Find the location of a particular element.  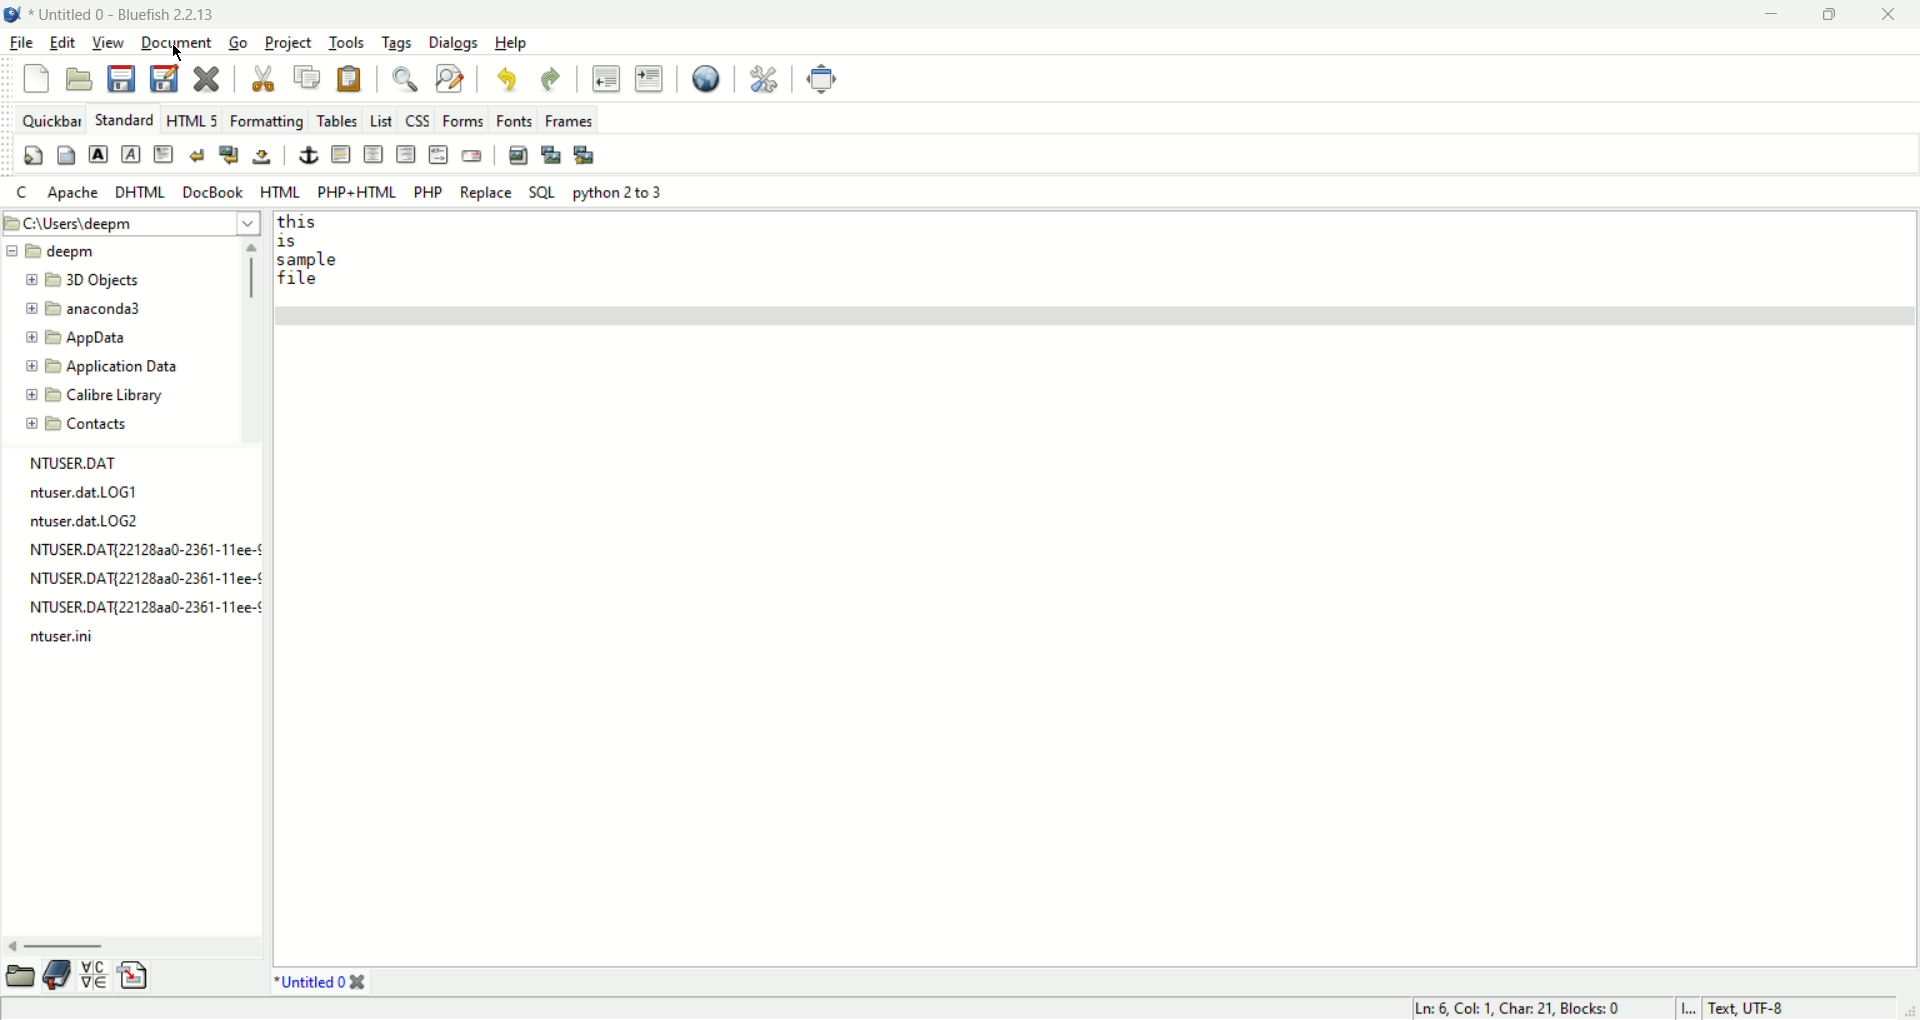

CSS is located at coordinates (420, 120).